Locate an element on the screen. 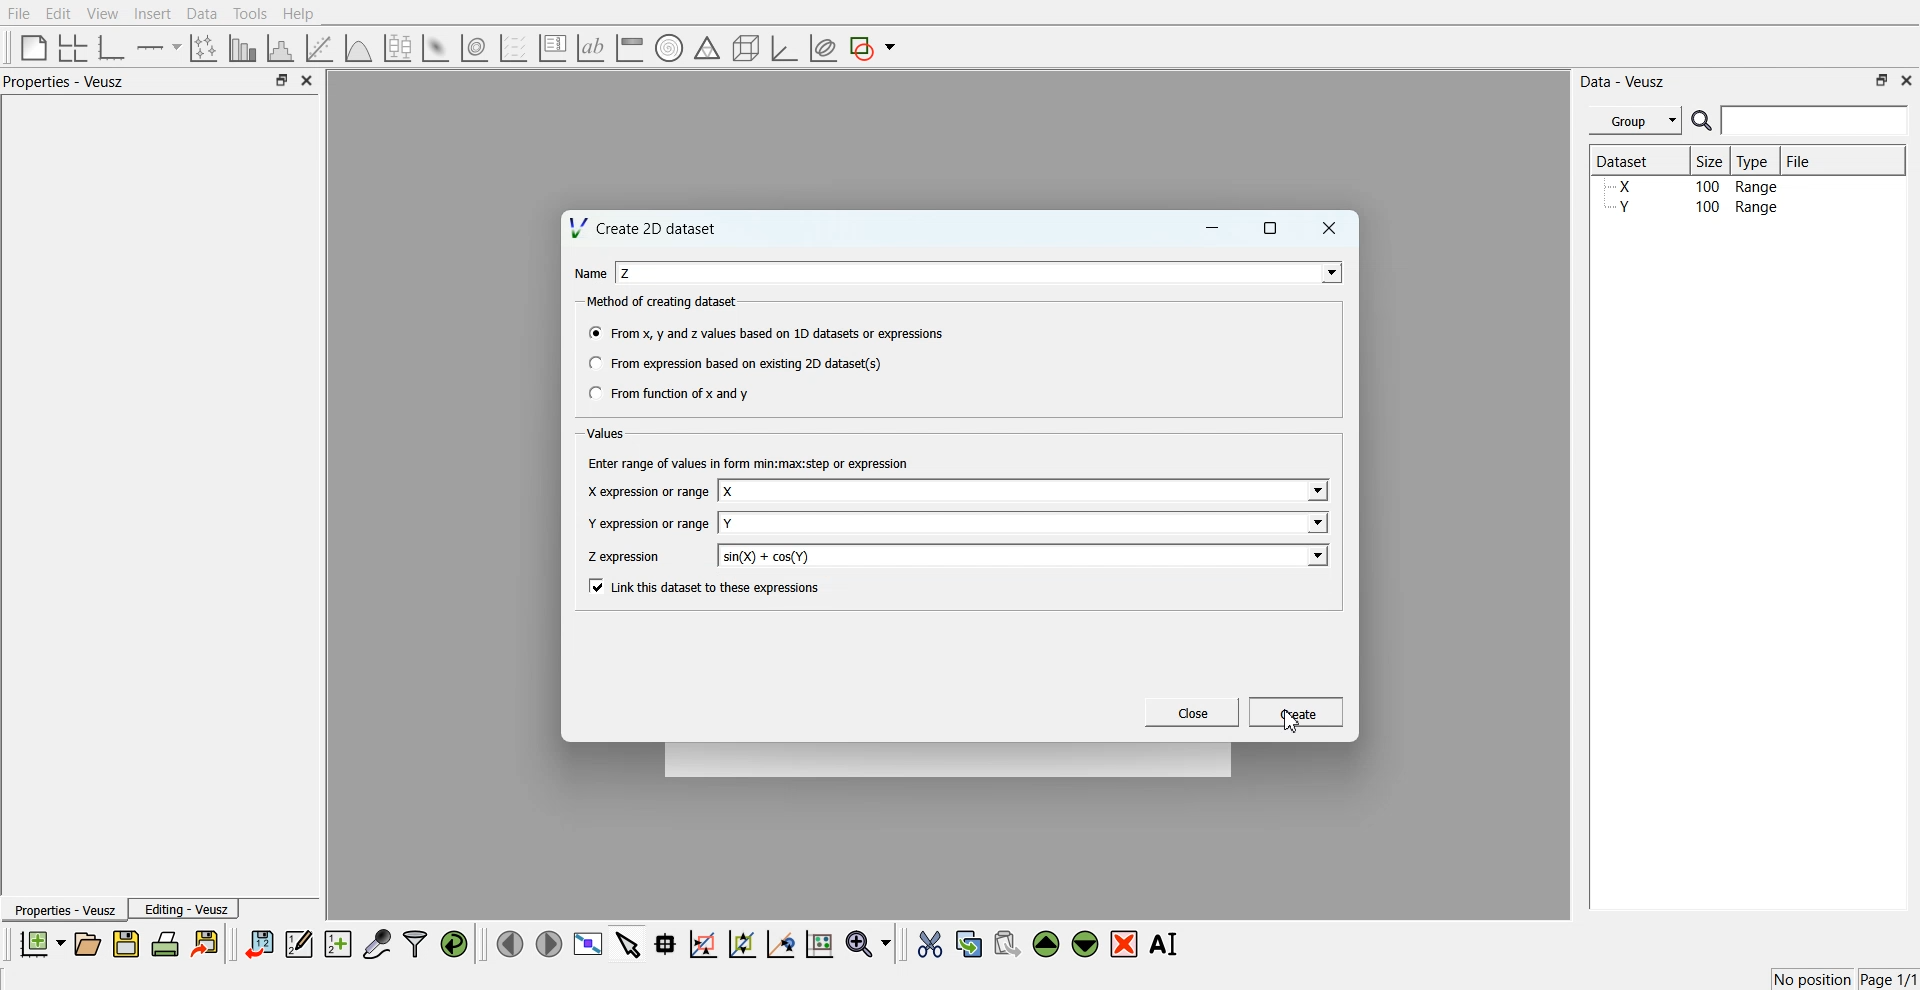 Image resolution: width=1920 pixels, height=990 pixels. Plot a vector field is located at coordinates (513, 49).